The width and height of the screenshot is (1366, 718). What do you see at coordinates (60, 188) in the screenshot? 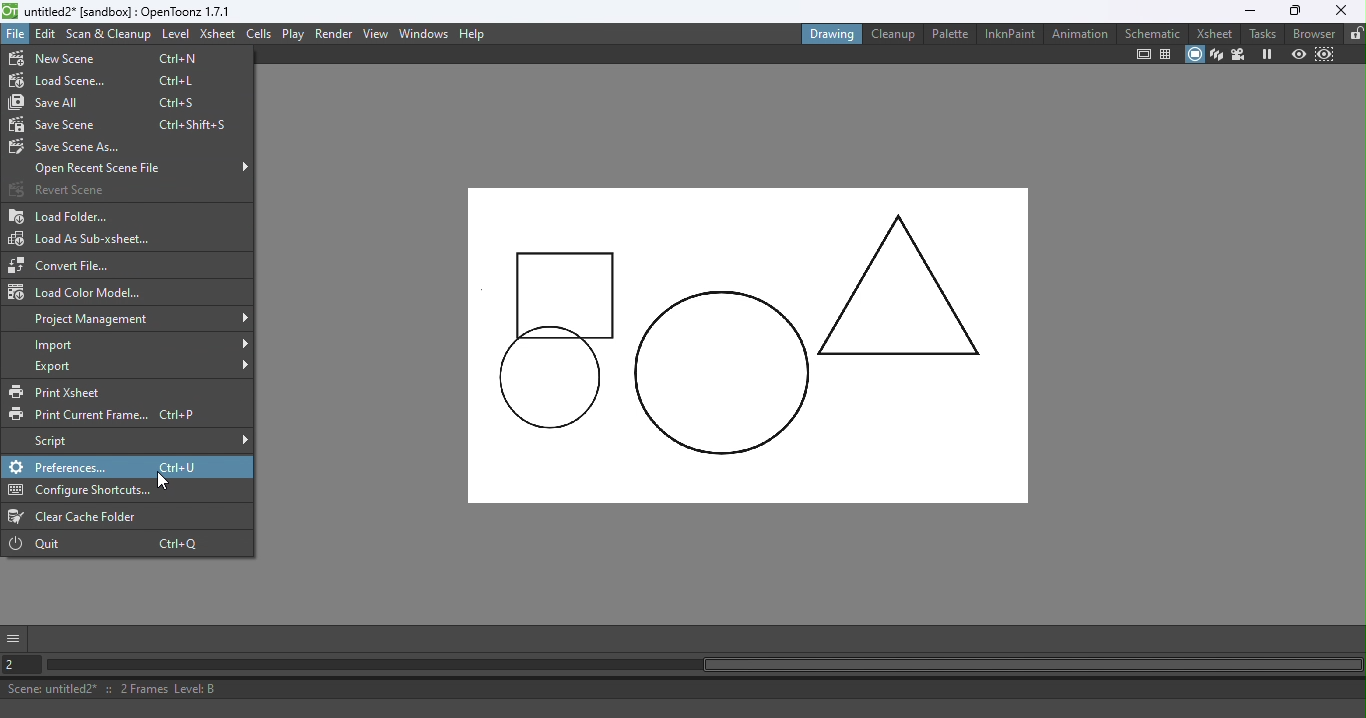
I see `Revert scene` at bounding box center [60, 188].